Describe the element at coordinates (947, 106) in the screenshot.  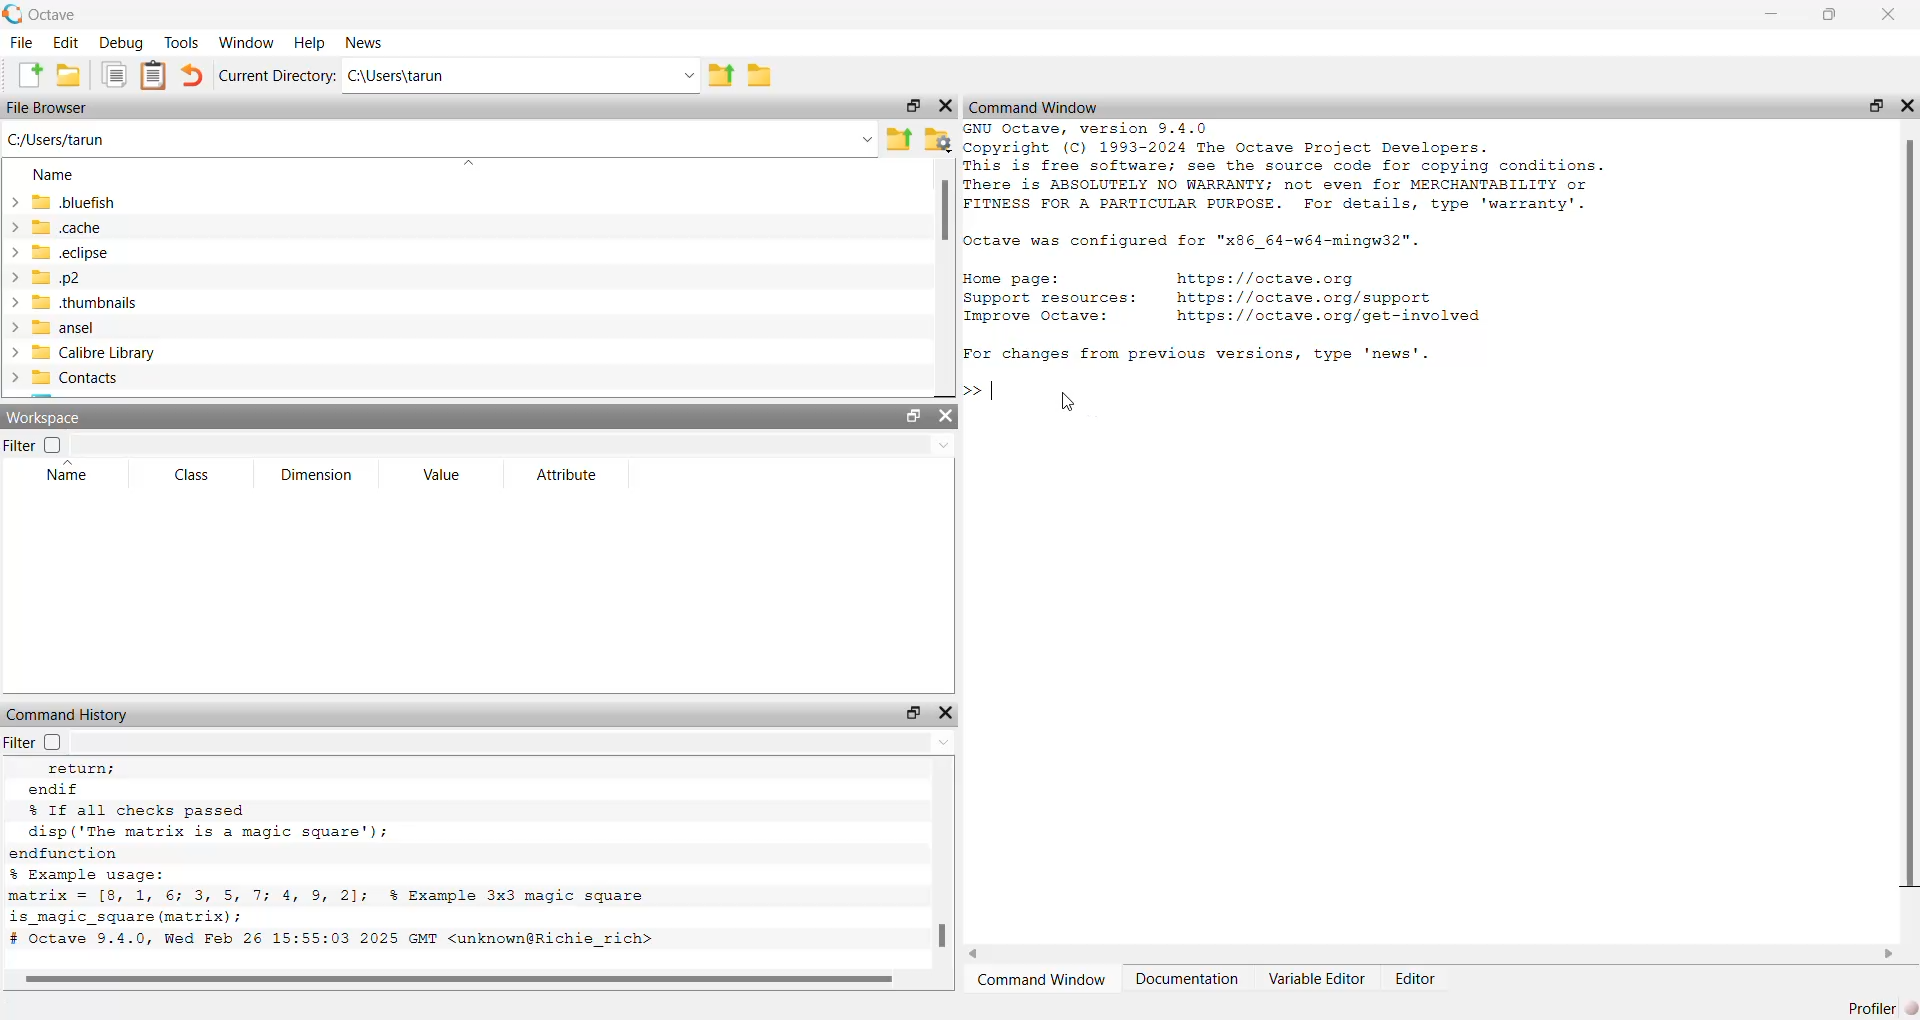
I see `close` at that location.